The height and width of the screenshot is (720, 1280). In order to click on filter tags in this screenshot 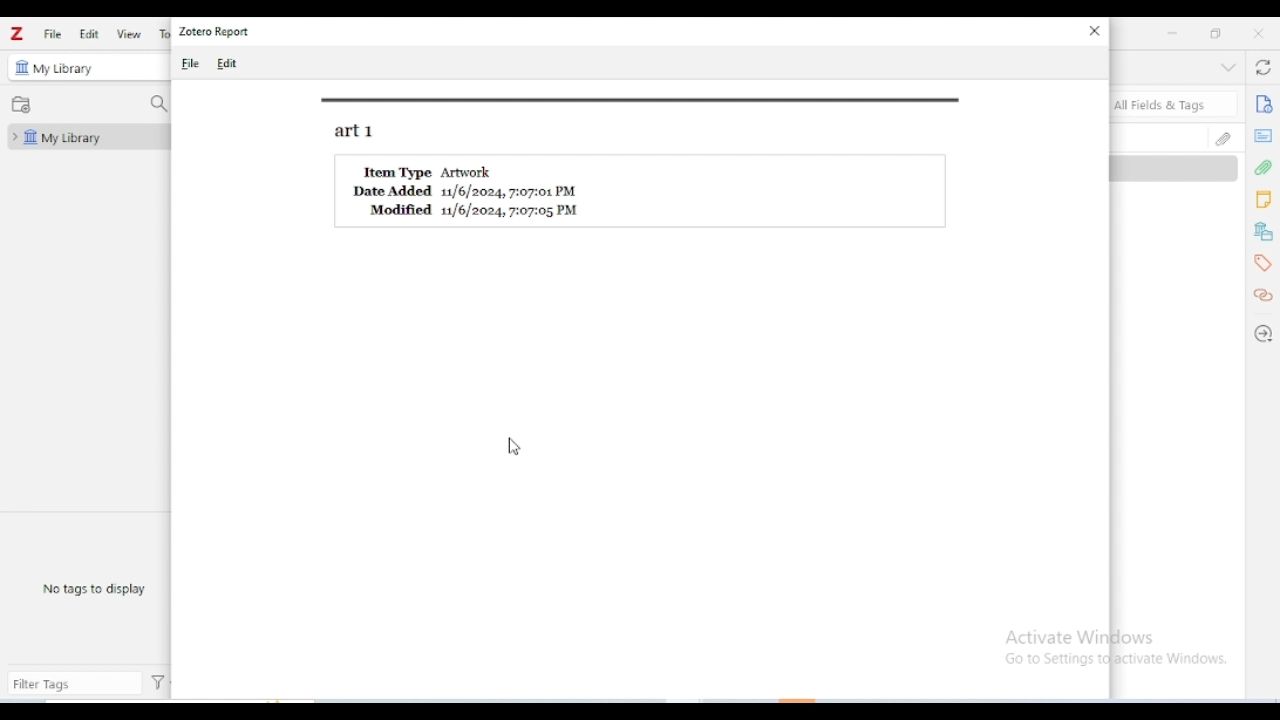, I will do `click(74, 685)`.